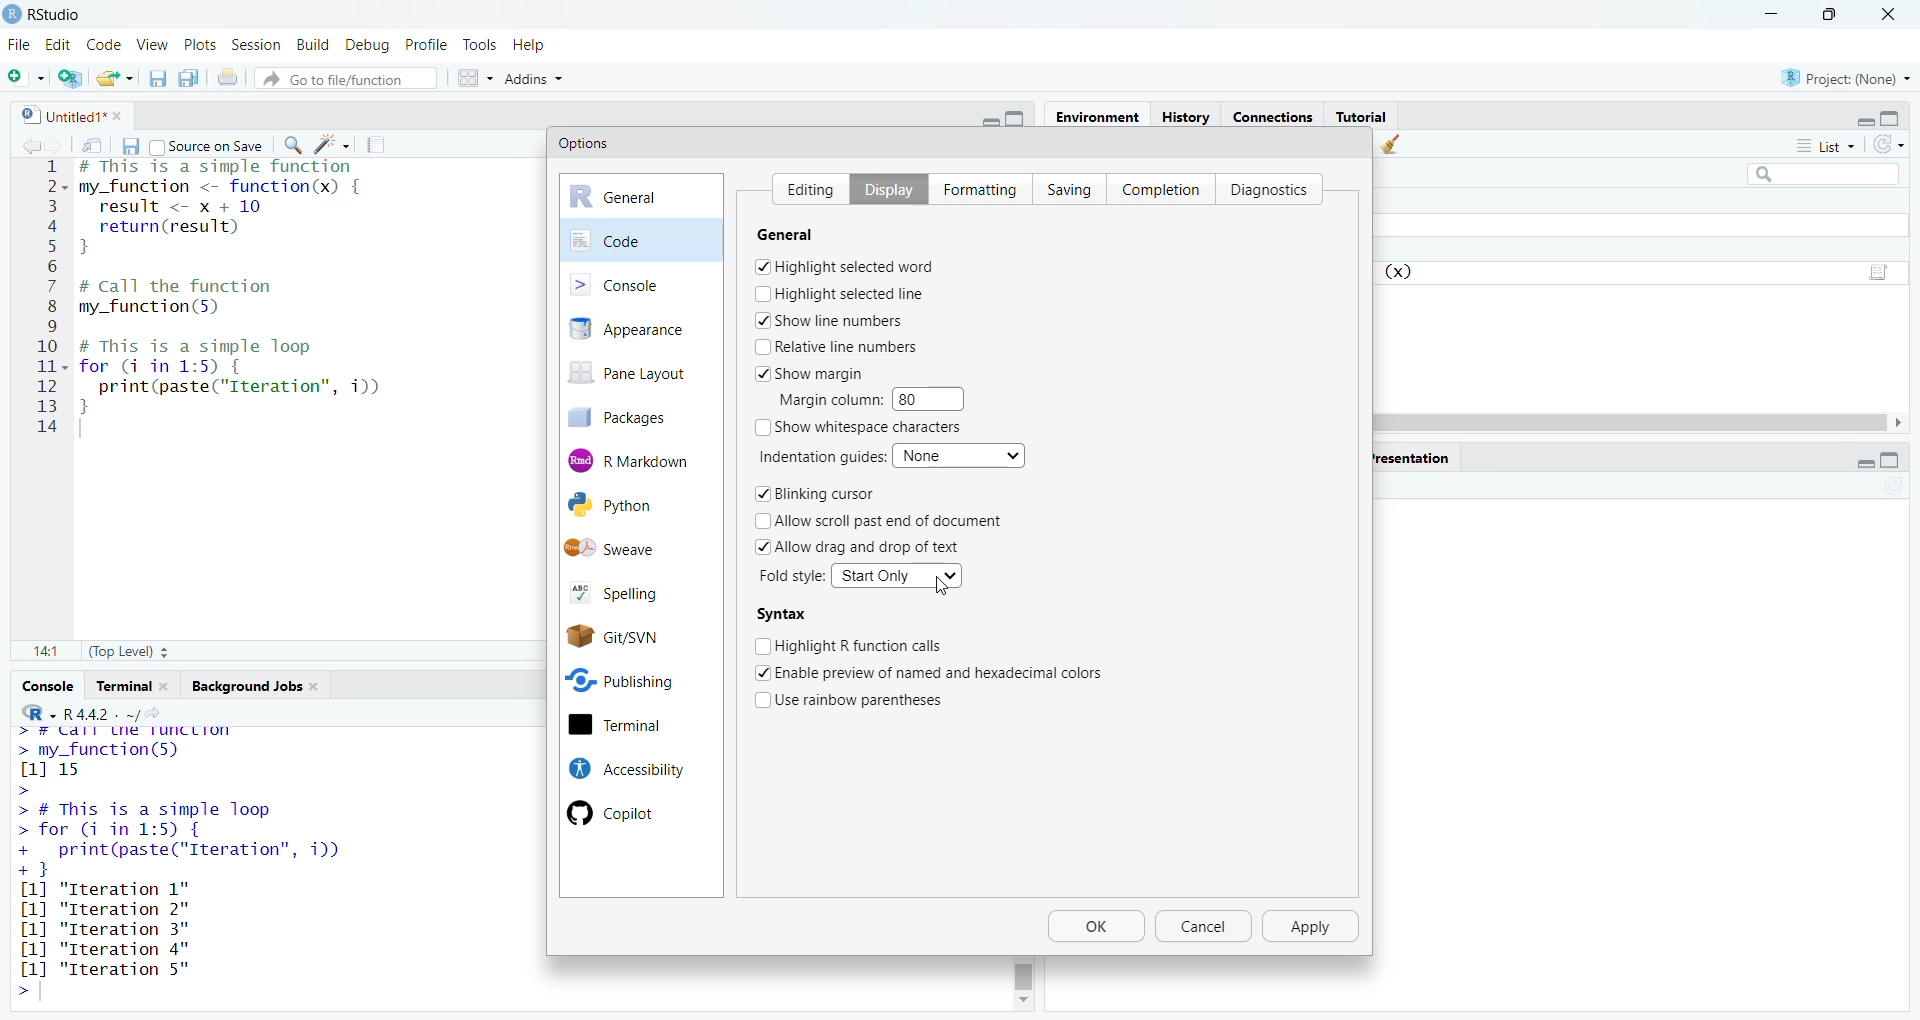  What do you see at coordinates (25, 74) in the screenshot?
I see `new file` at bounding box center [25, 74].